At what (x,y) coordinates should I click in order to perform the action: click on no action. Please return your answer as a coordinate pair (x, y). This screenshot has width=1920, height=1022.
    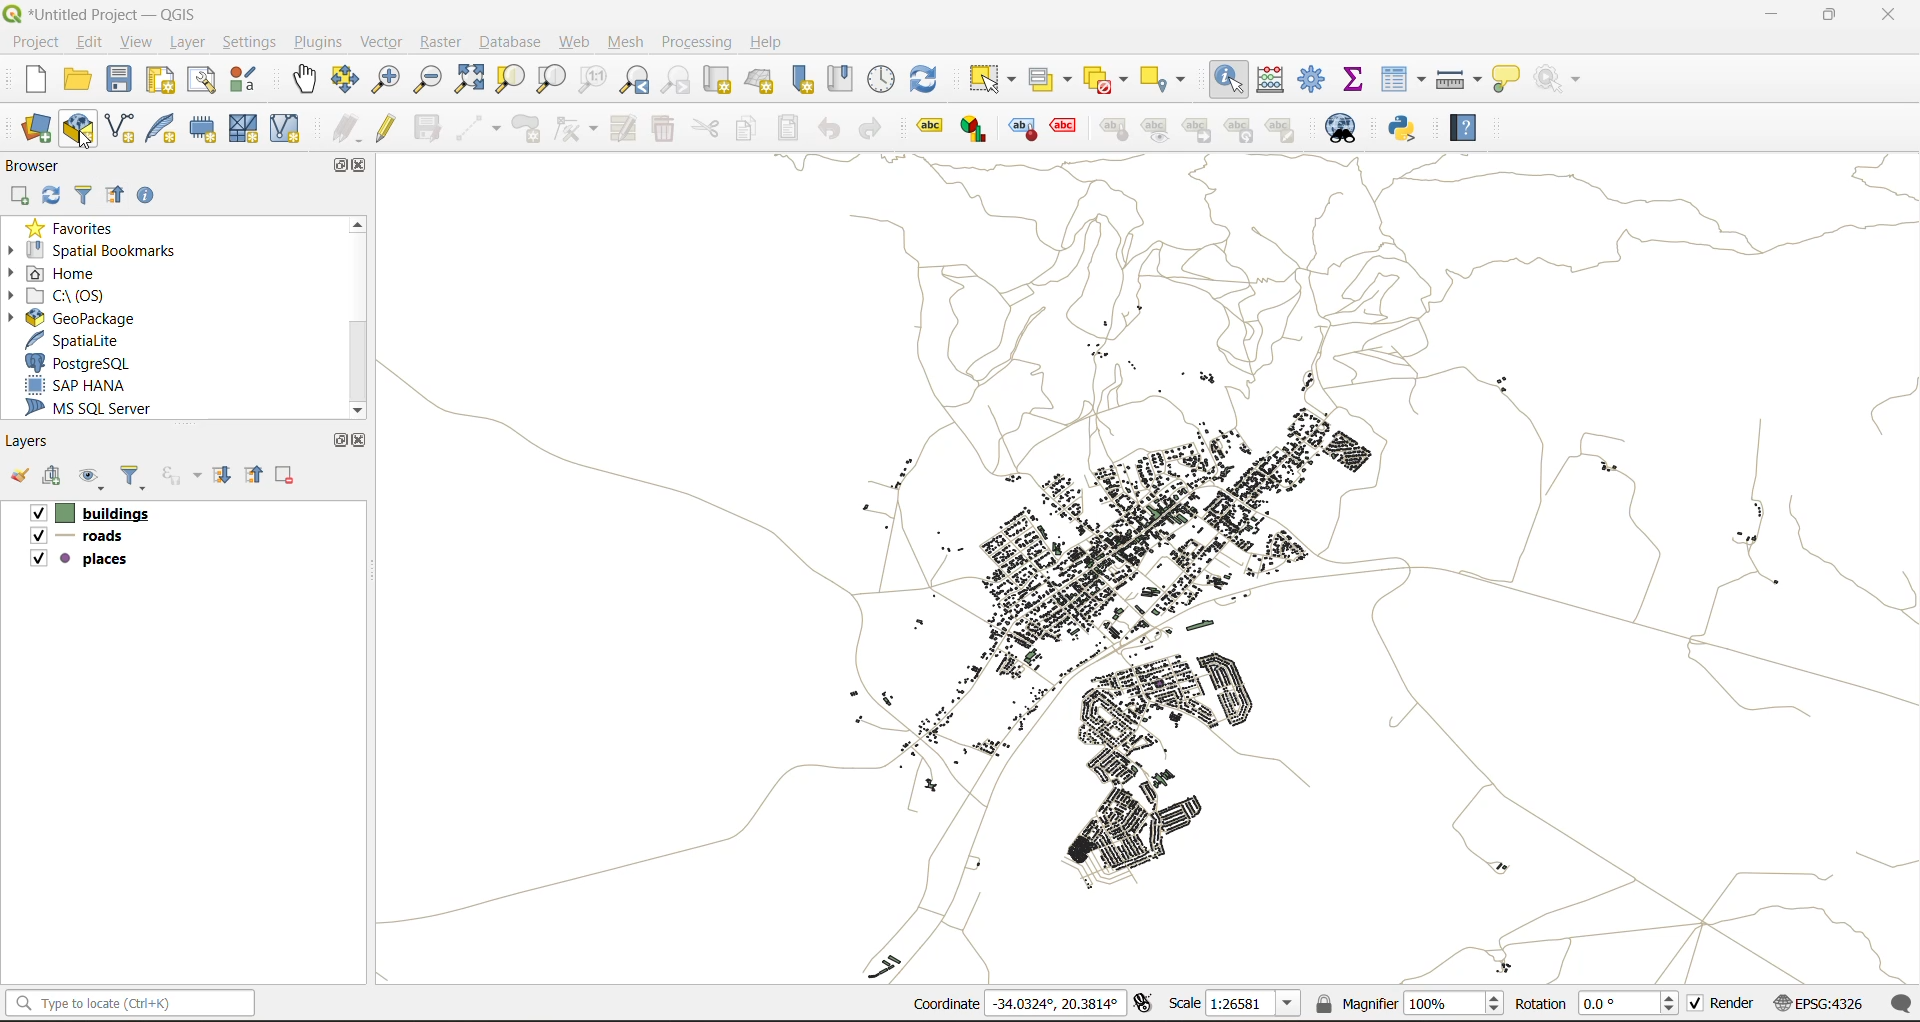
    Looking at the image, I should click on (1559, 79).